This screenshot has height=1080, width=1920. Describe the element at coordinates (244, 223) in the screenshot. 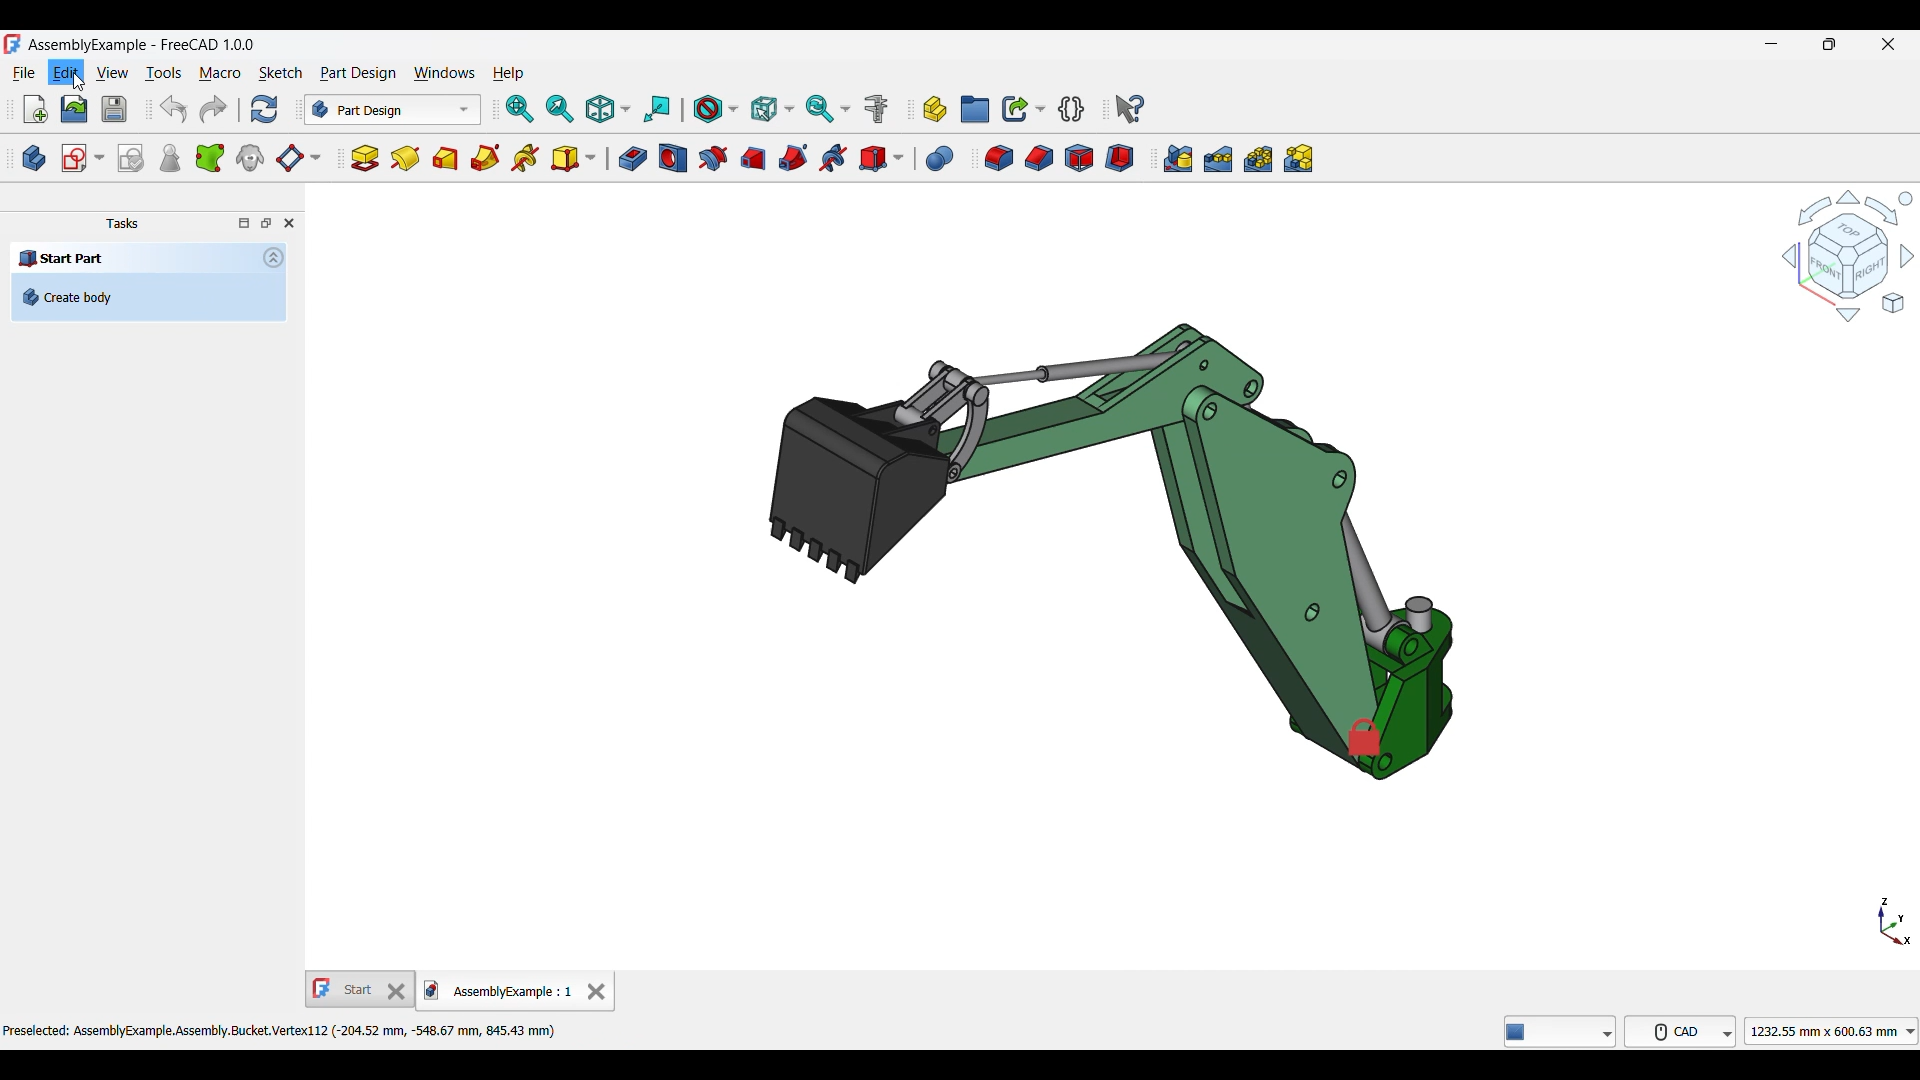

I see `Toggle overlay` at that location.